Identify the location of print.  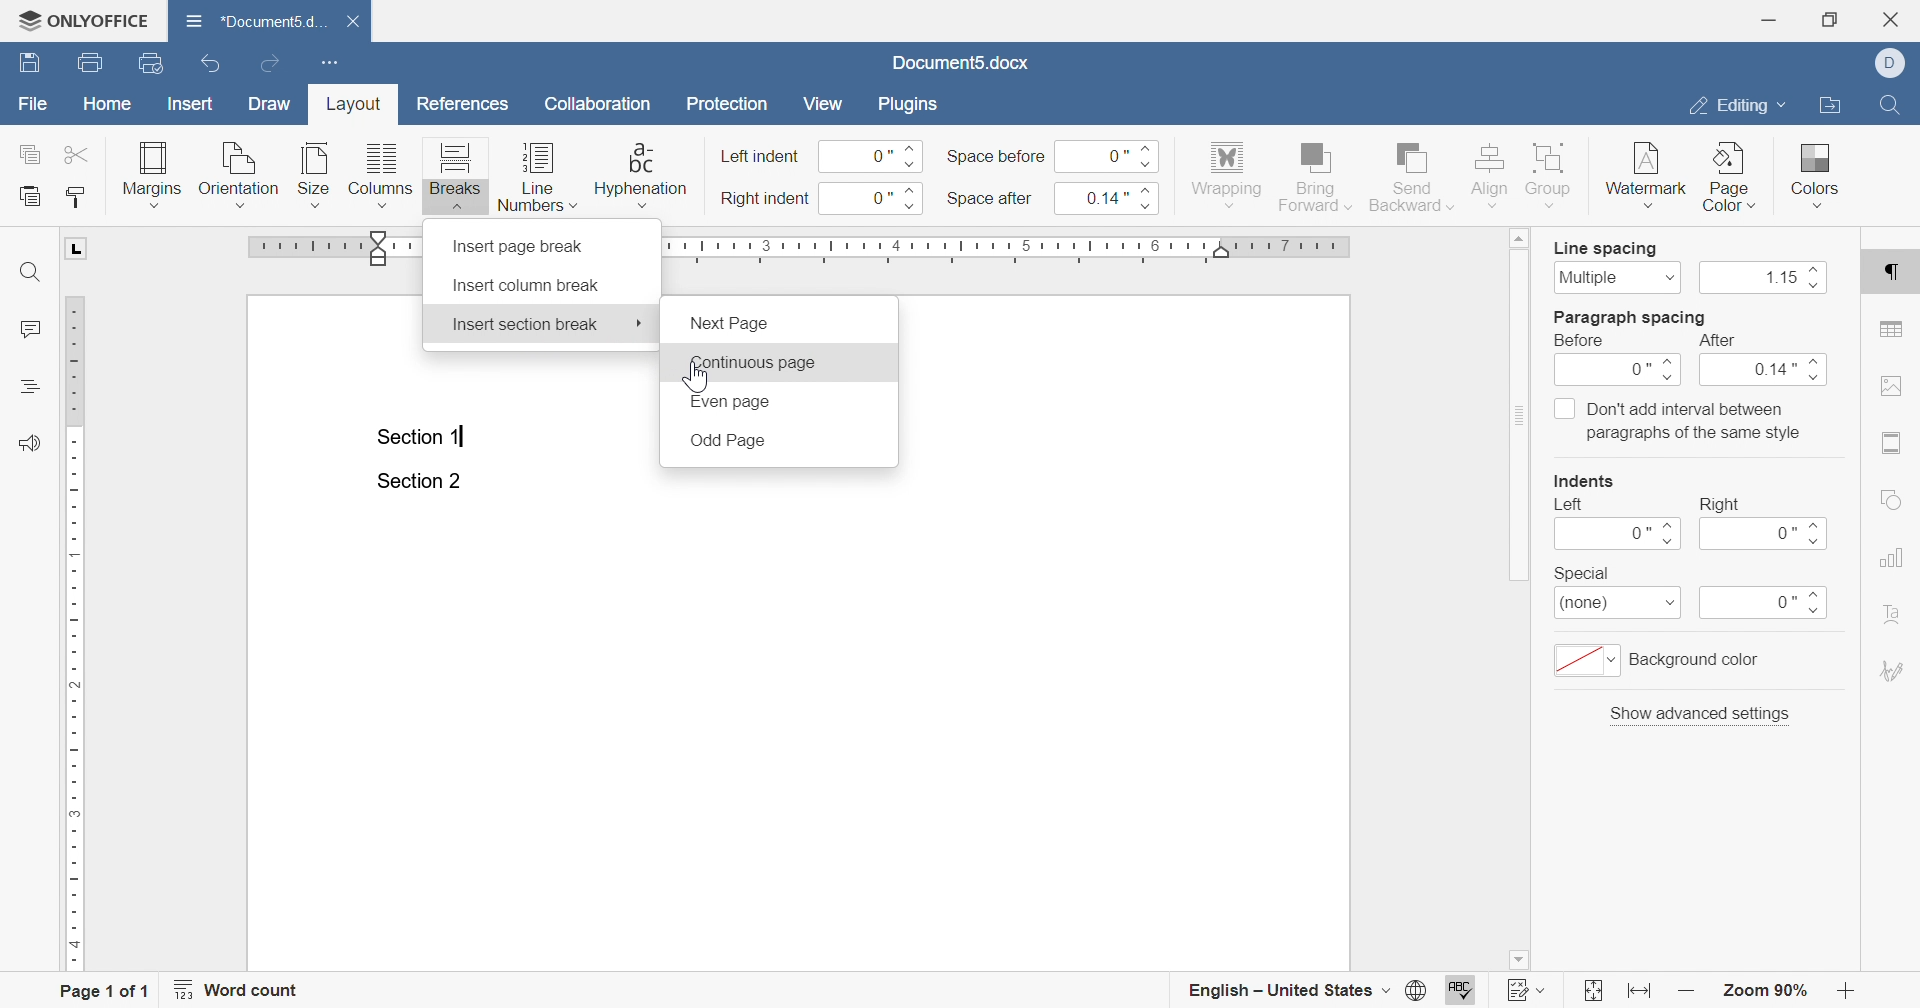
(95, 63).